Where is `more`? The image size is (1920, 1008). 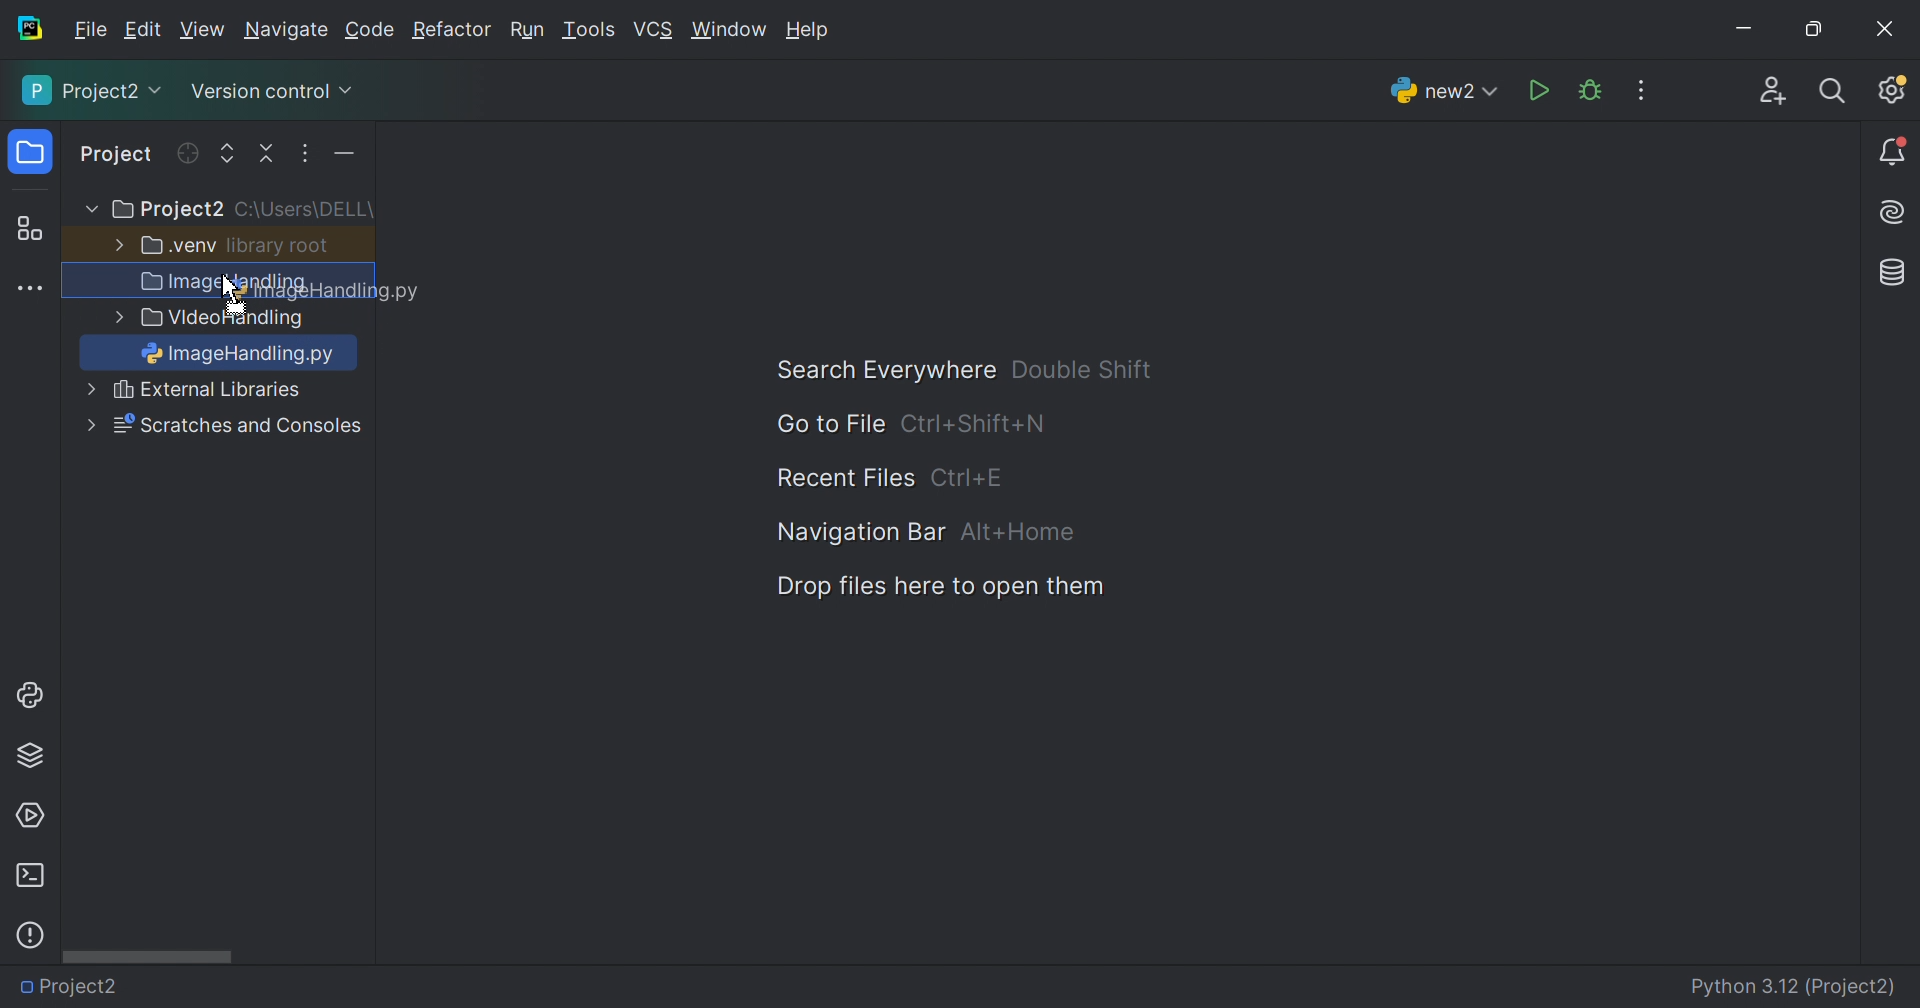 more is located at coordinates (113, 318).